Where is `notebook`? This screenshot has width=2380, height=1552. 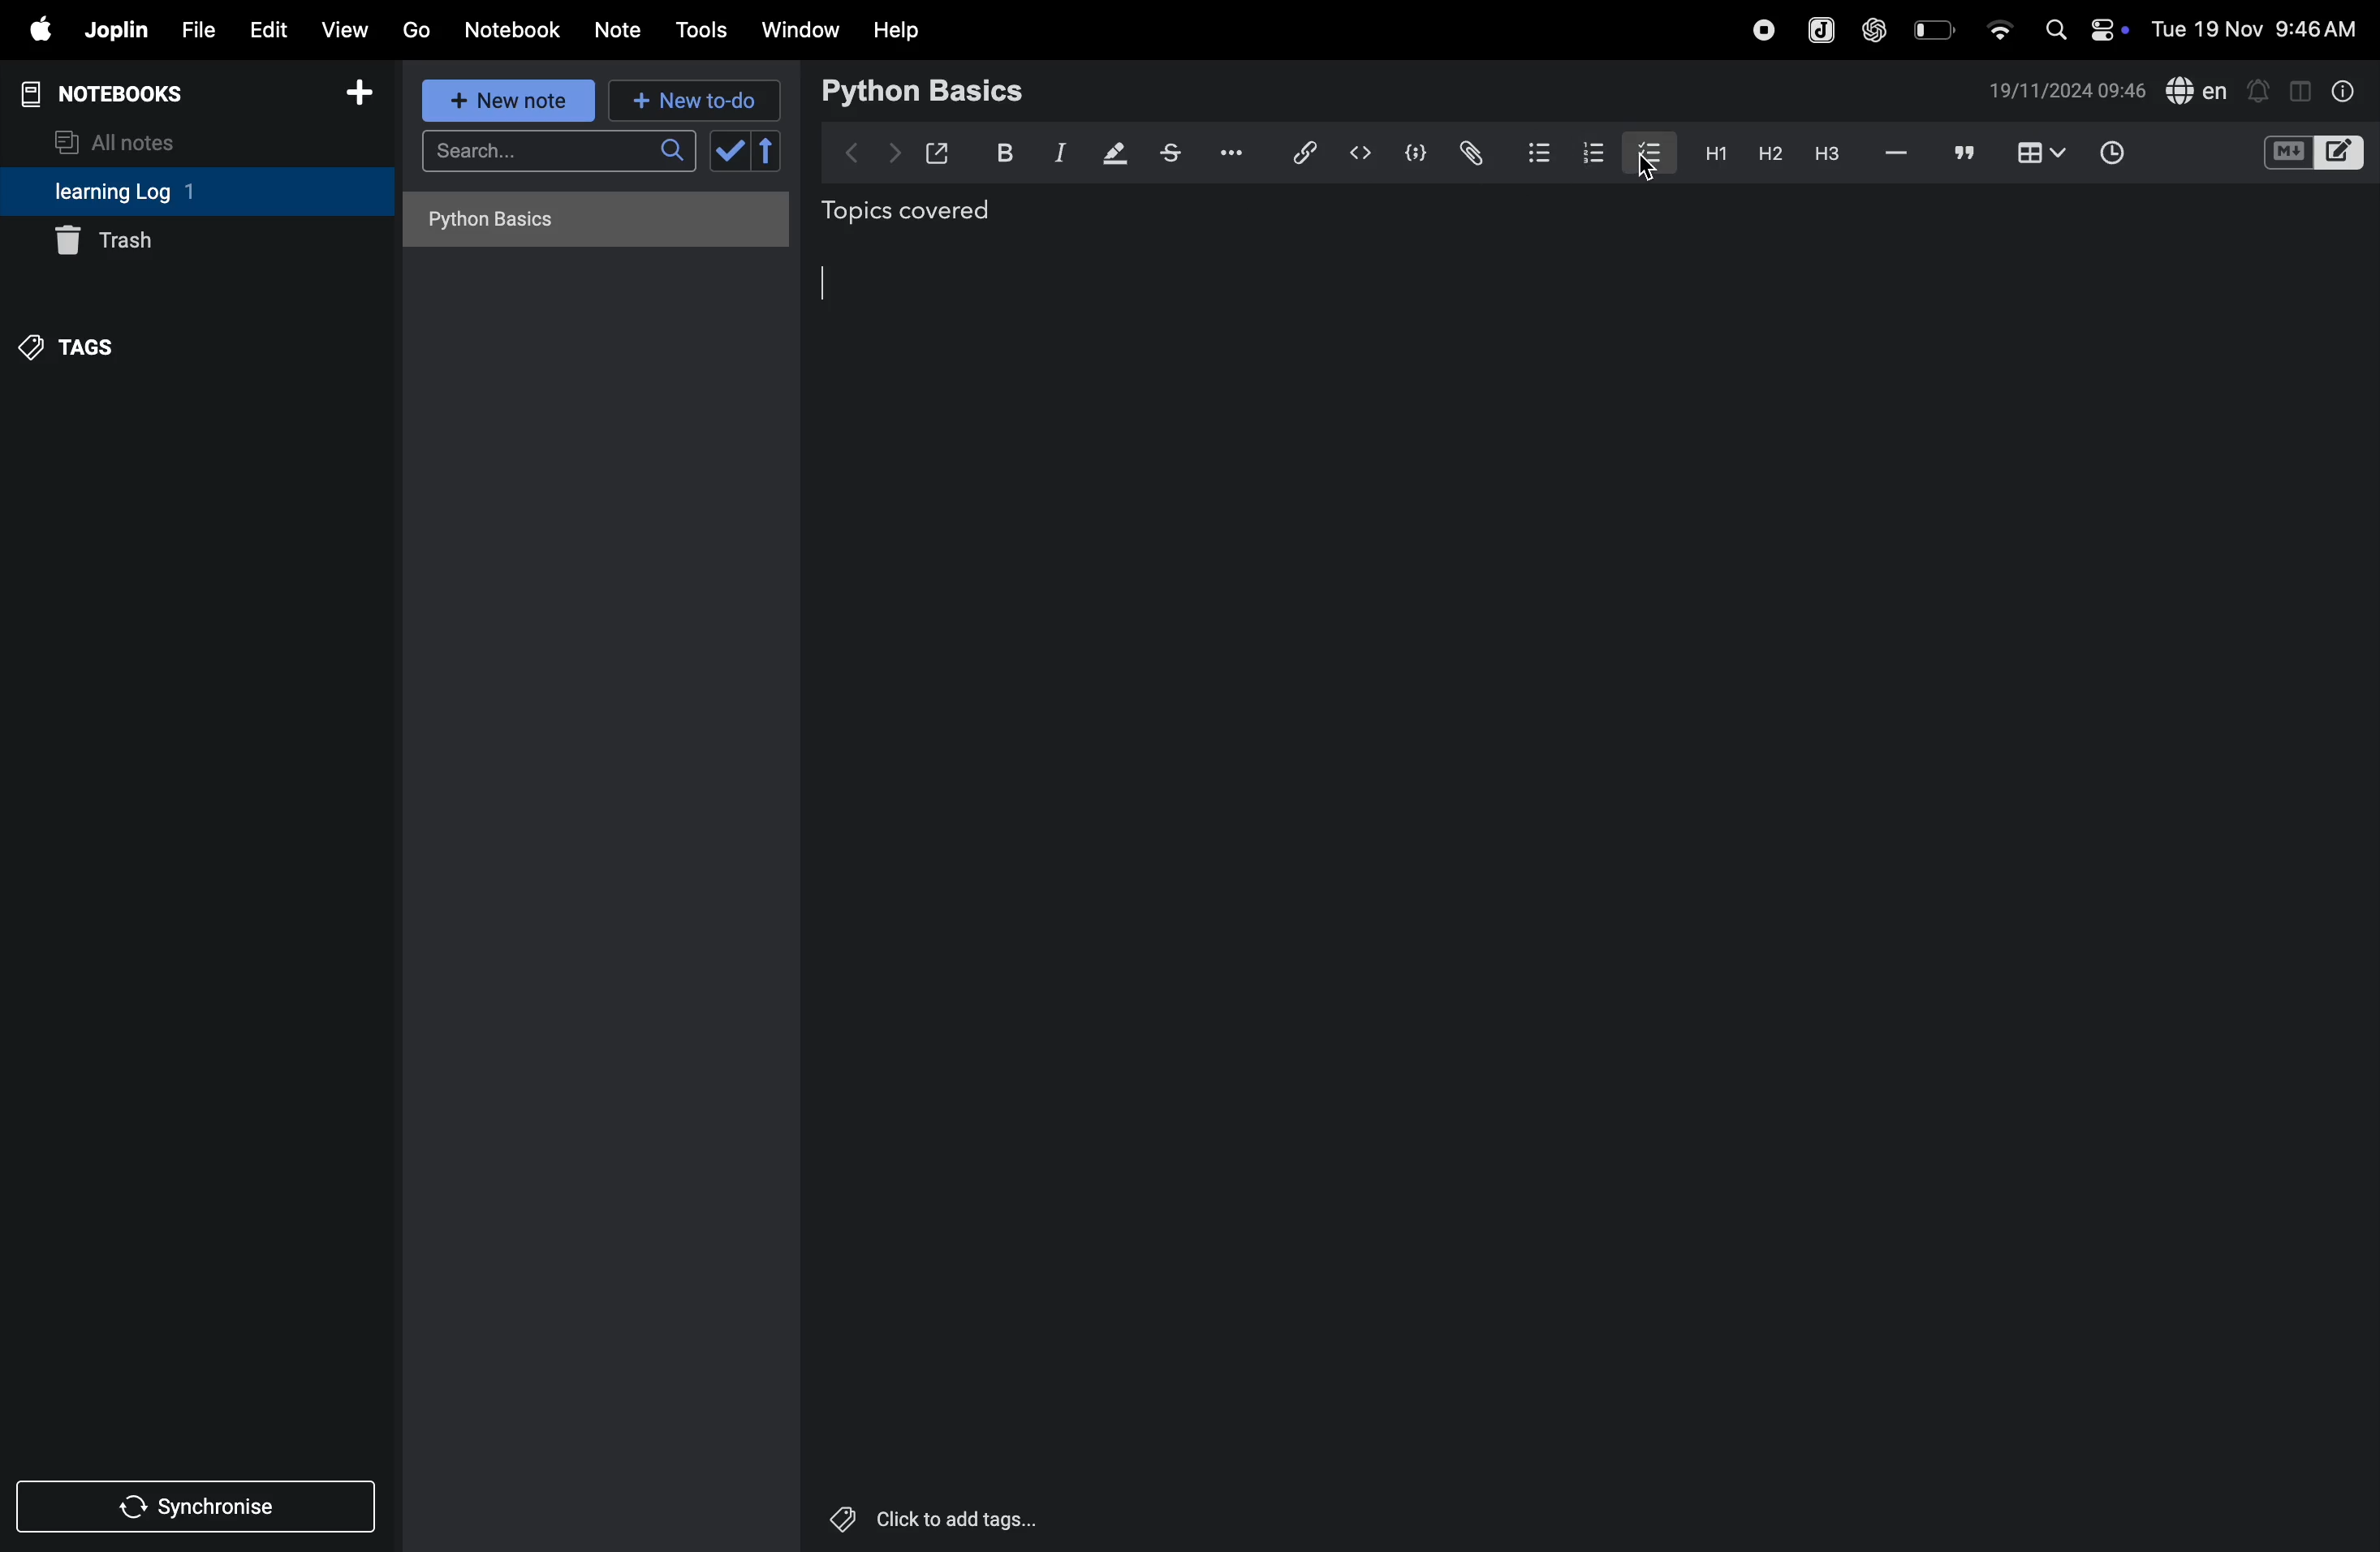
notebook is located at coordinates (515, 28).